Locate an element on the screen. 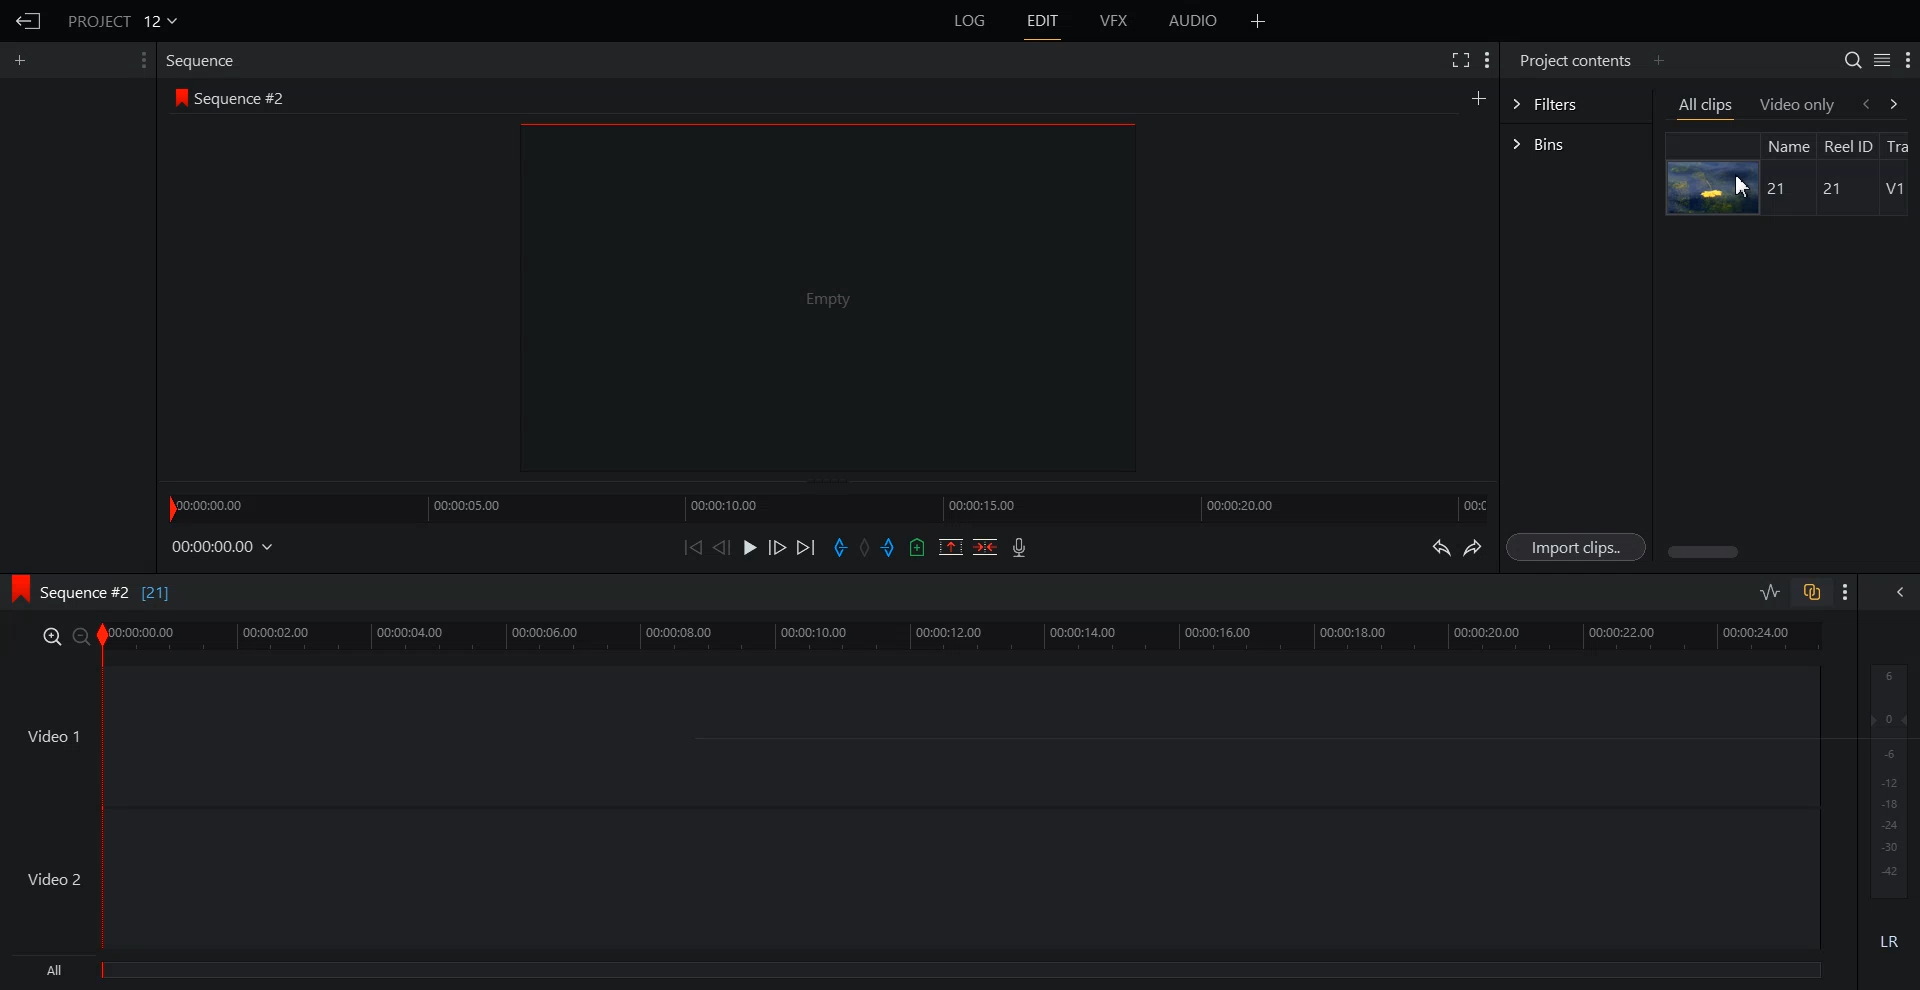  Cursor is located at coordinates (1741, 186).